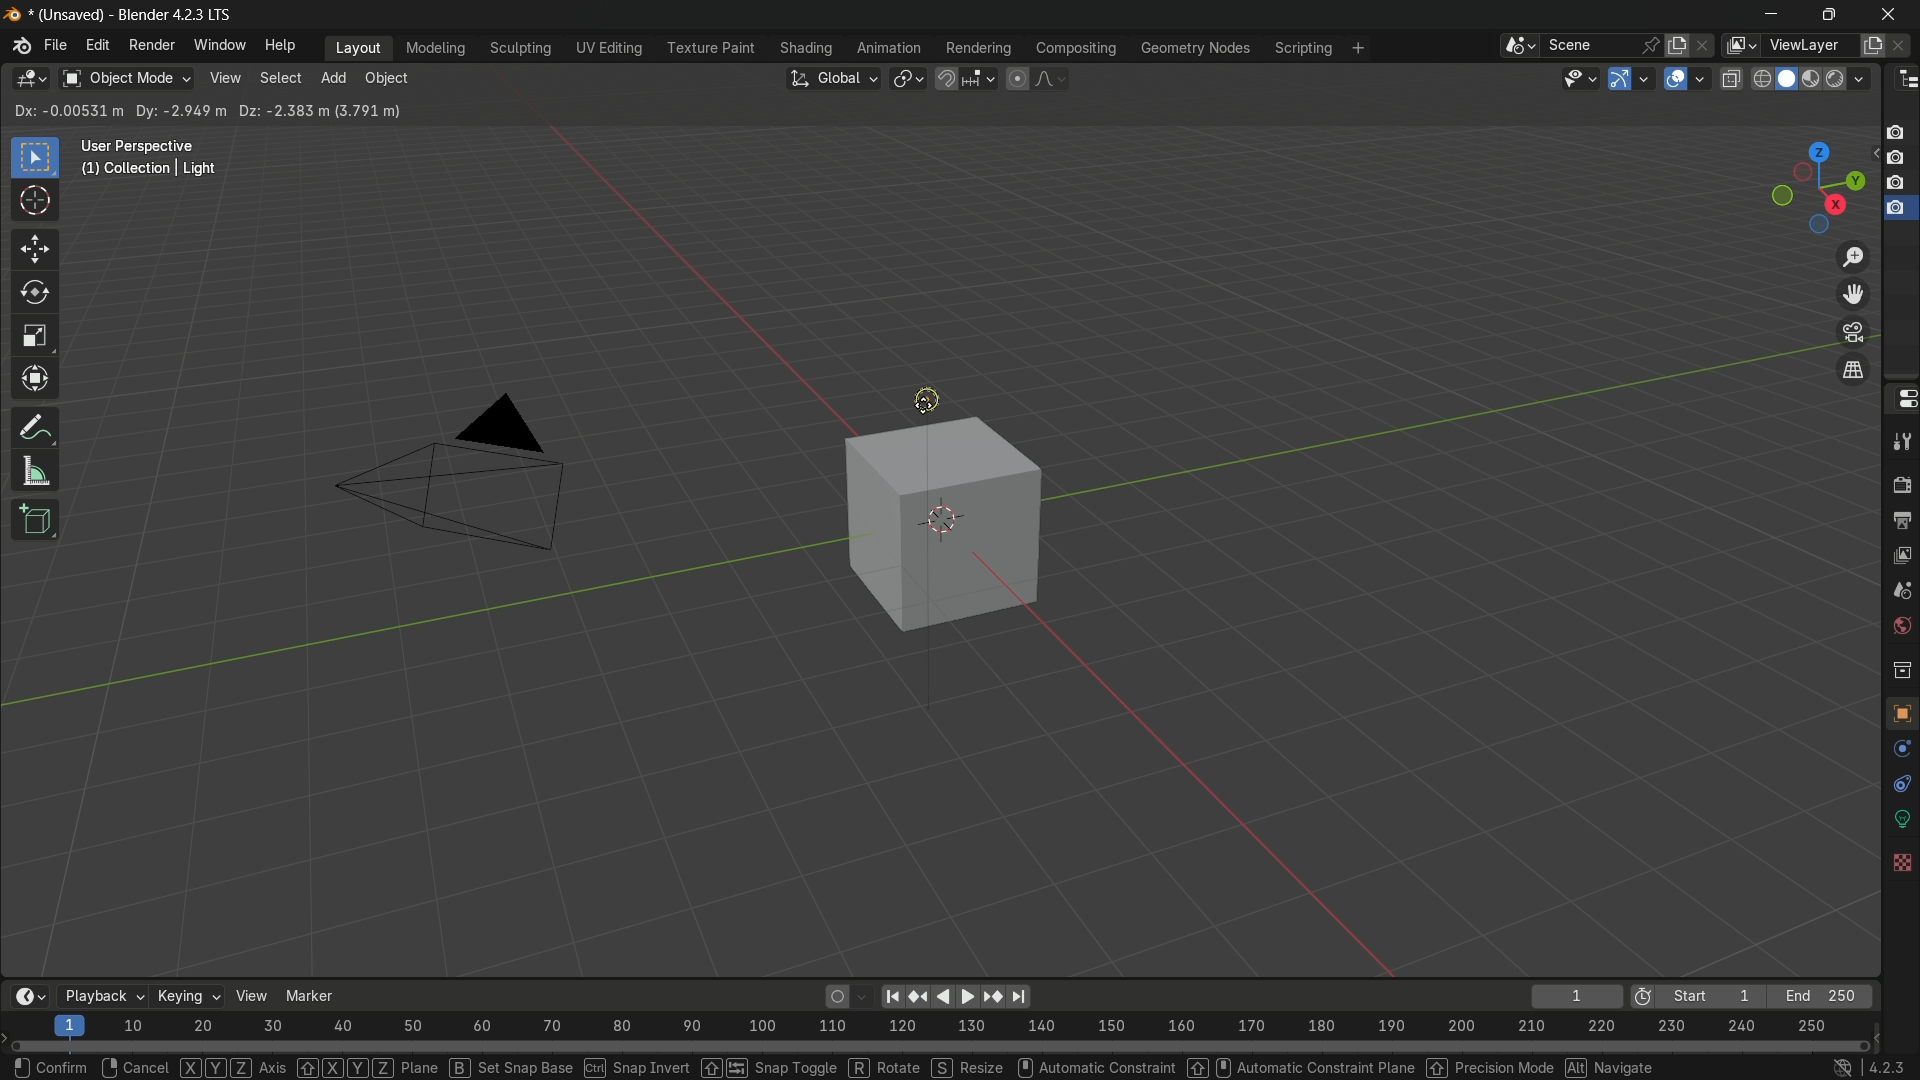  What do you see at coordinates (1706, 47) in the screenshot?
I see `delete scene` at bounding box center [1706, 47].